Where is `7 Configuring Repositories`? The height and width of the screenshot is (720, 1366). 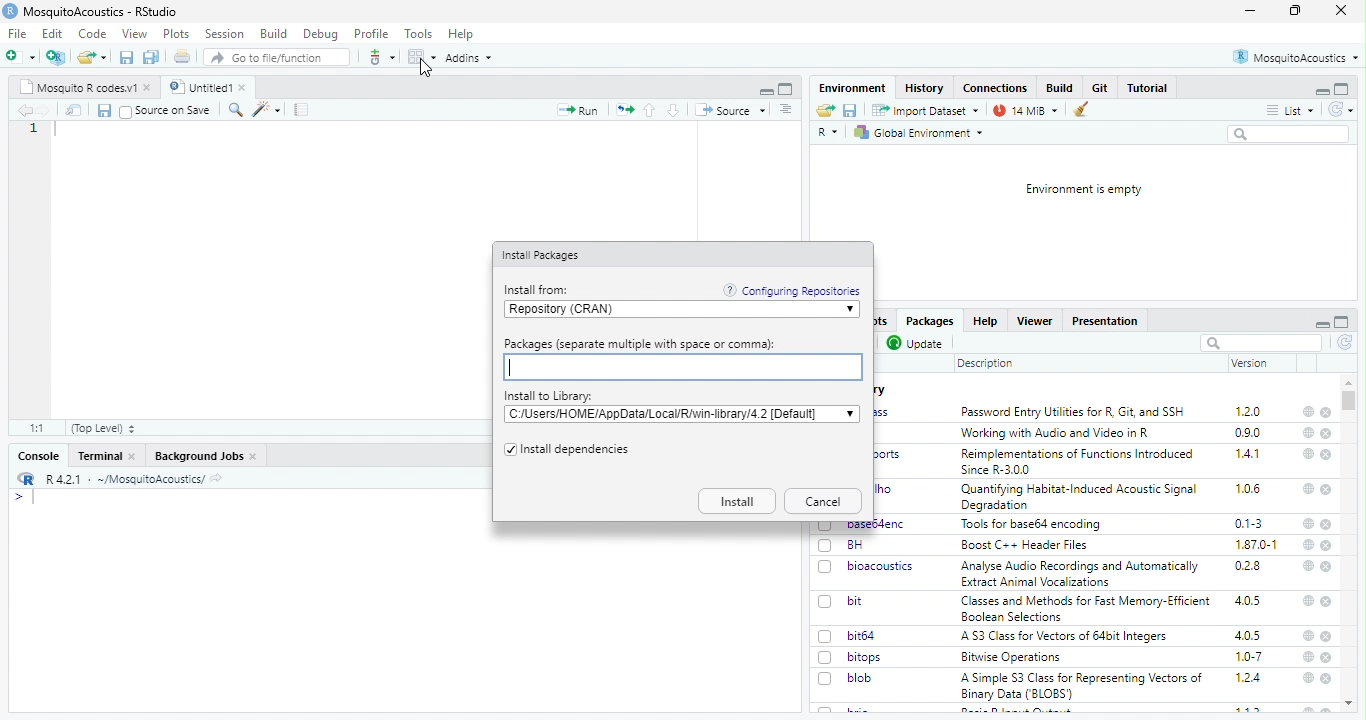 7 Configuring Repositories is located at coordinates (792, 290).